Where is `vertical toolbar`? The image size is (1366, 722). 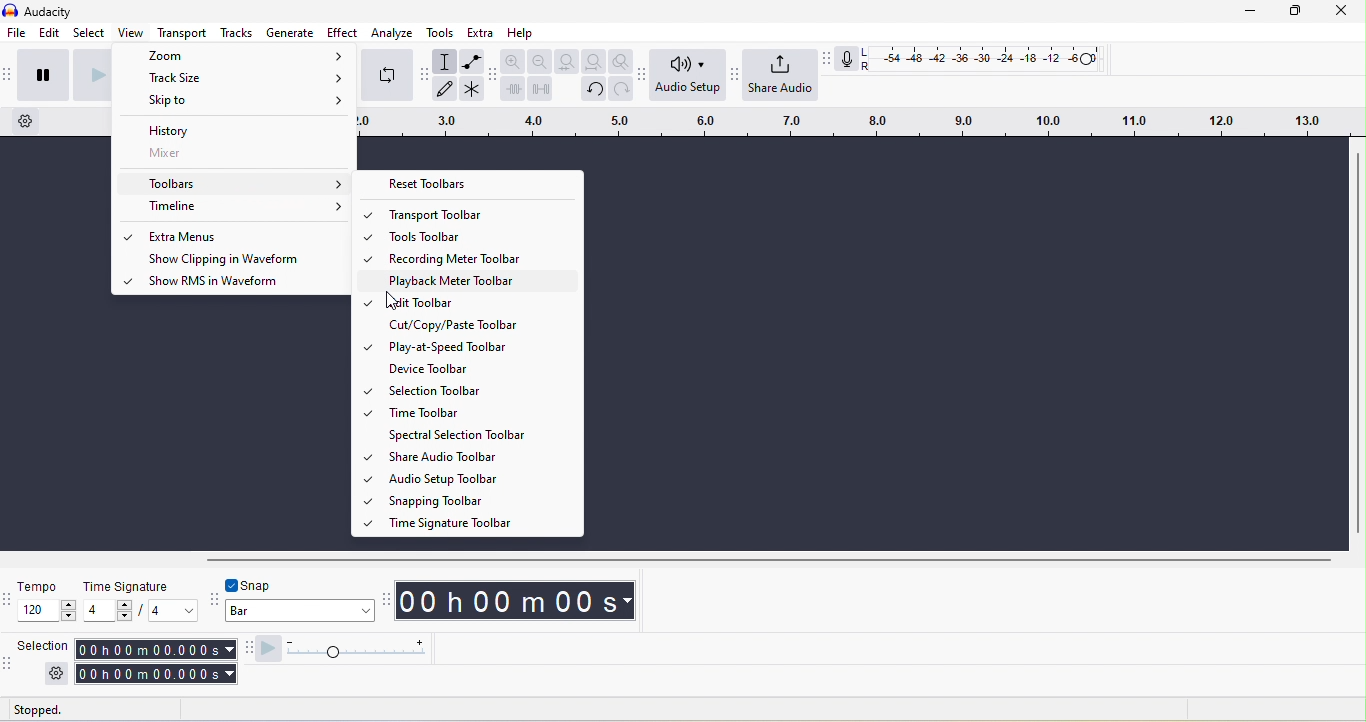 vertical toolbar is located at coordinates (1358, 343).